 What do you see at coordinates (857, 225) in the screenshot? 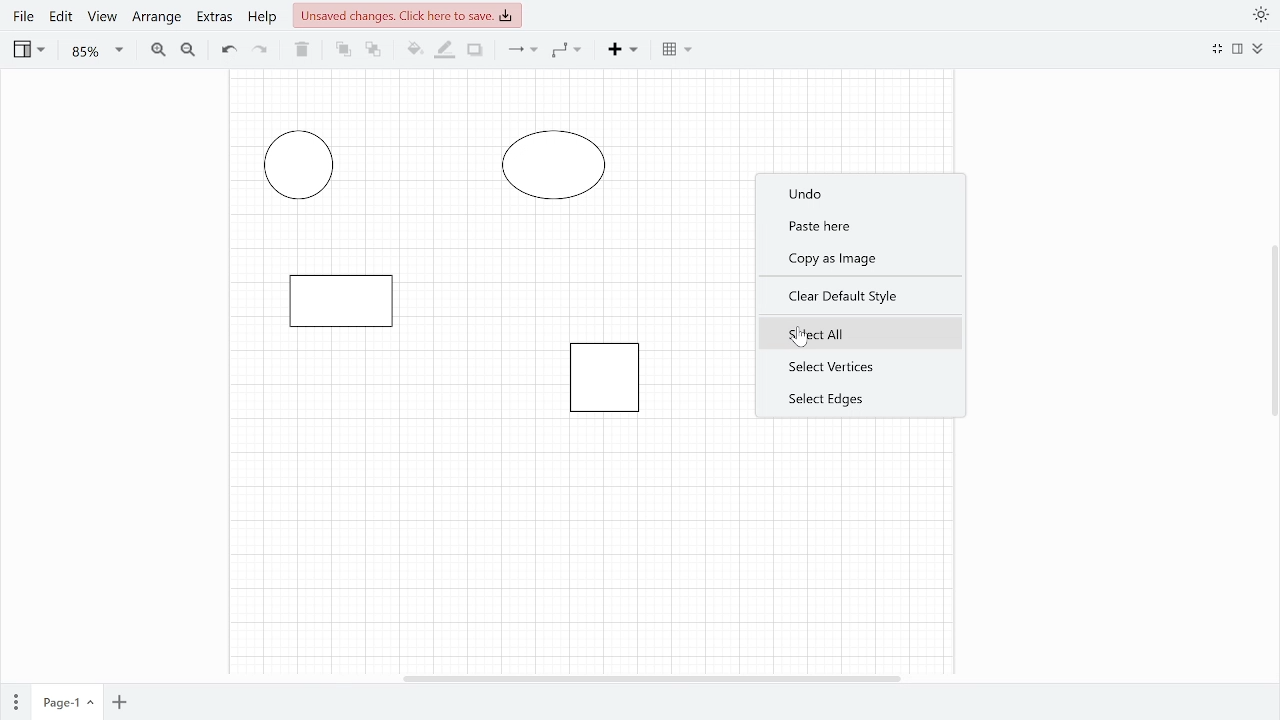
I see `Paste here` at bounding box center [857, 225].